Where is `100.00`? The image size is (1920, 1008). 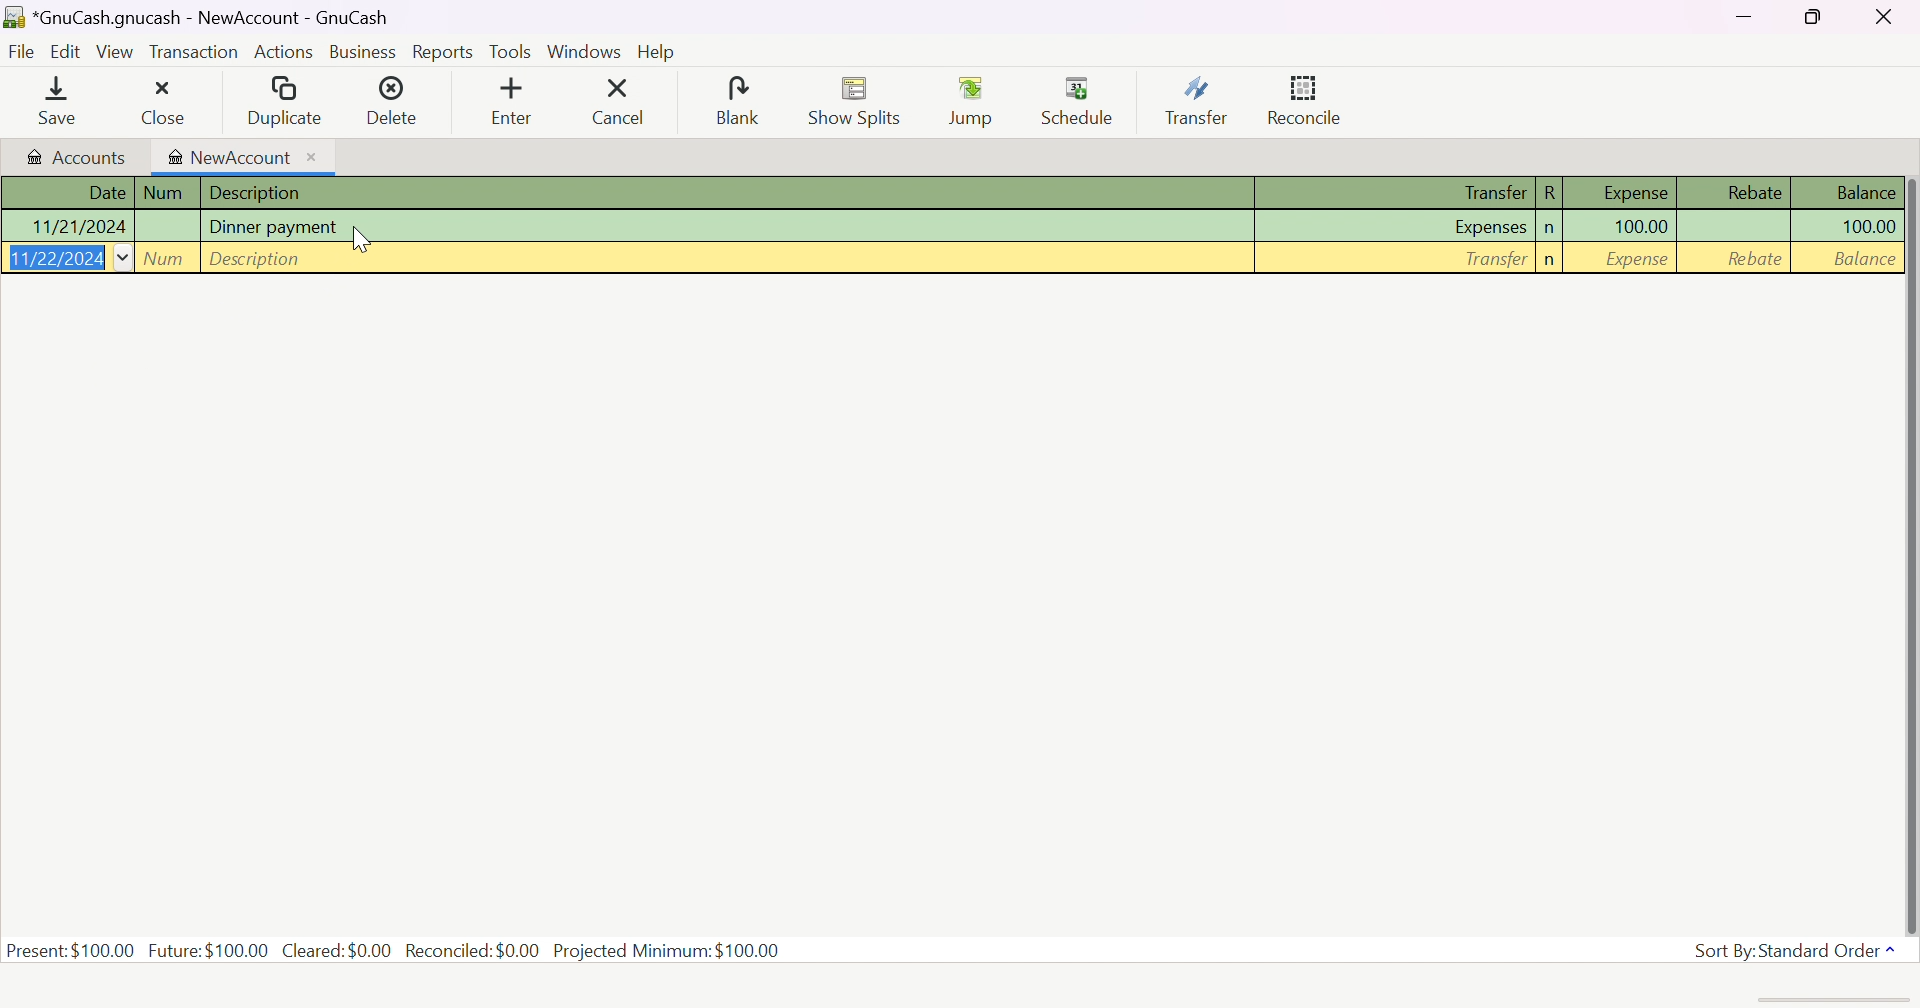 100.00 is located at coordinates (1857, 227).